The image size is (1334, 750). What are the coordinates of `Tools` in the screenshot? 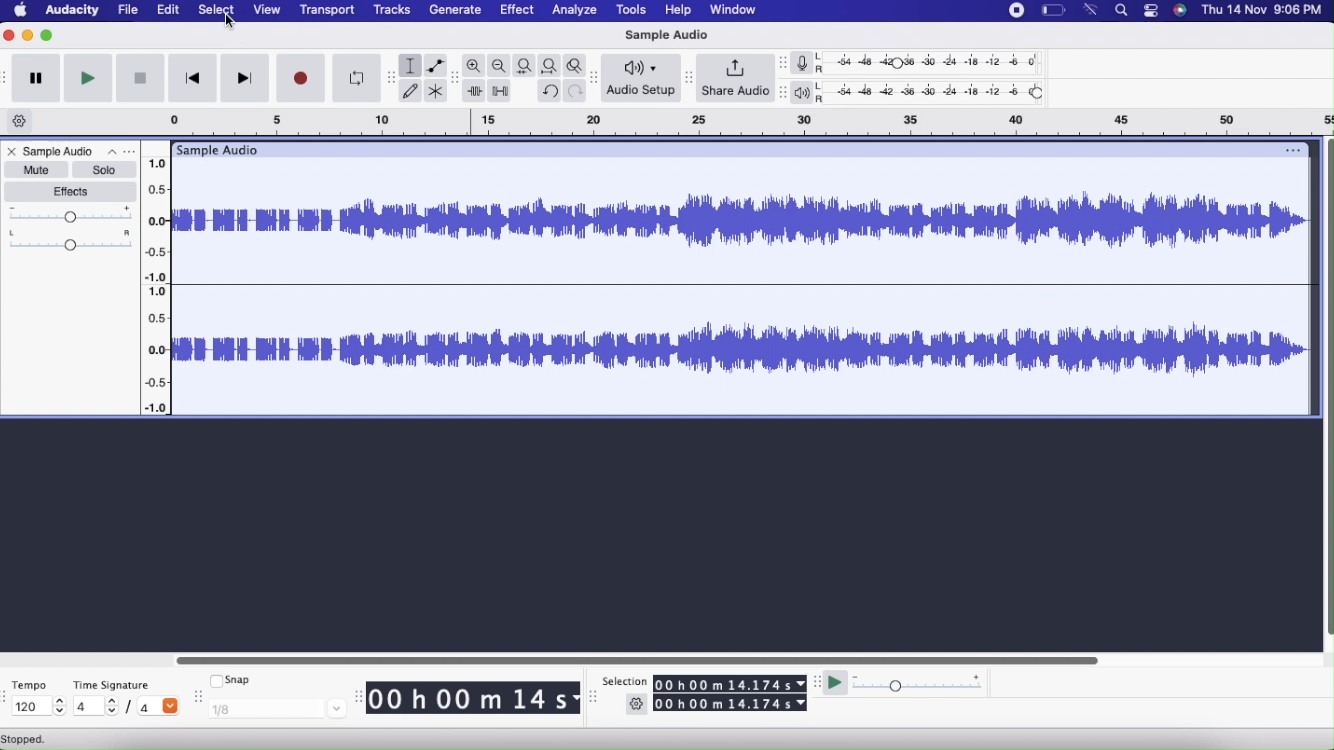 It's located at (632, 11).